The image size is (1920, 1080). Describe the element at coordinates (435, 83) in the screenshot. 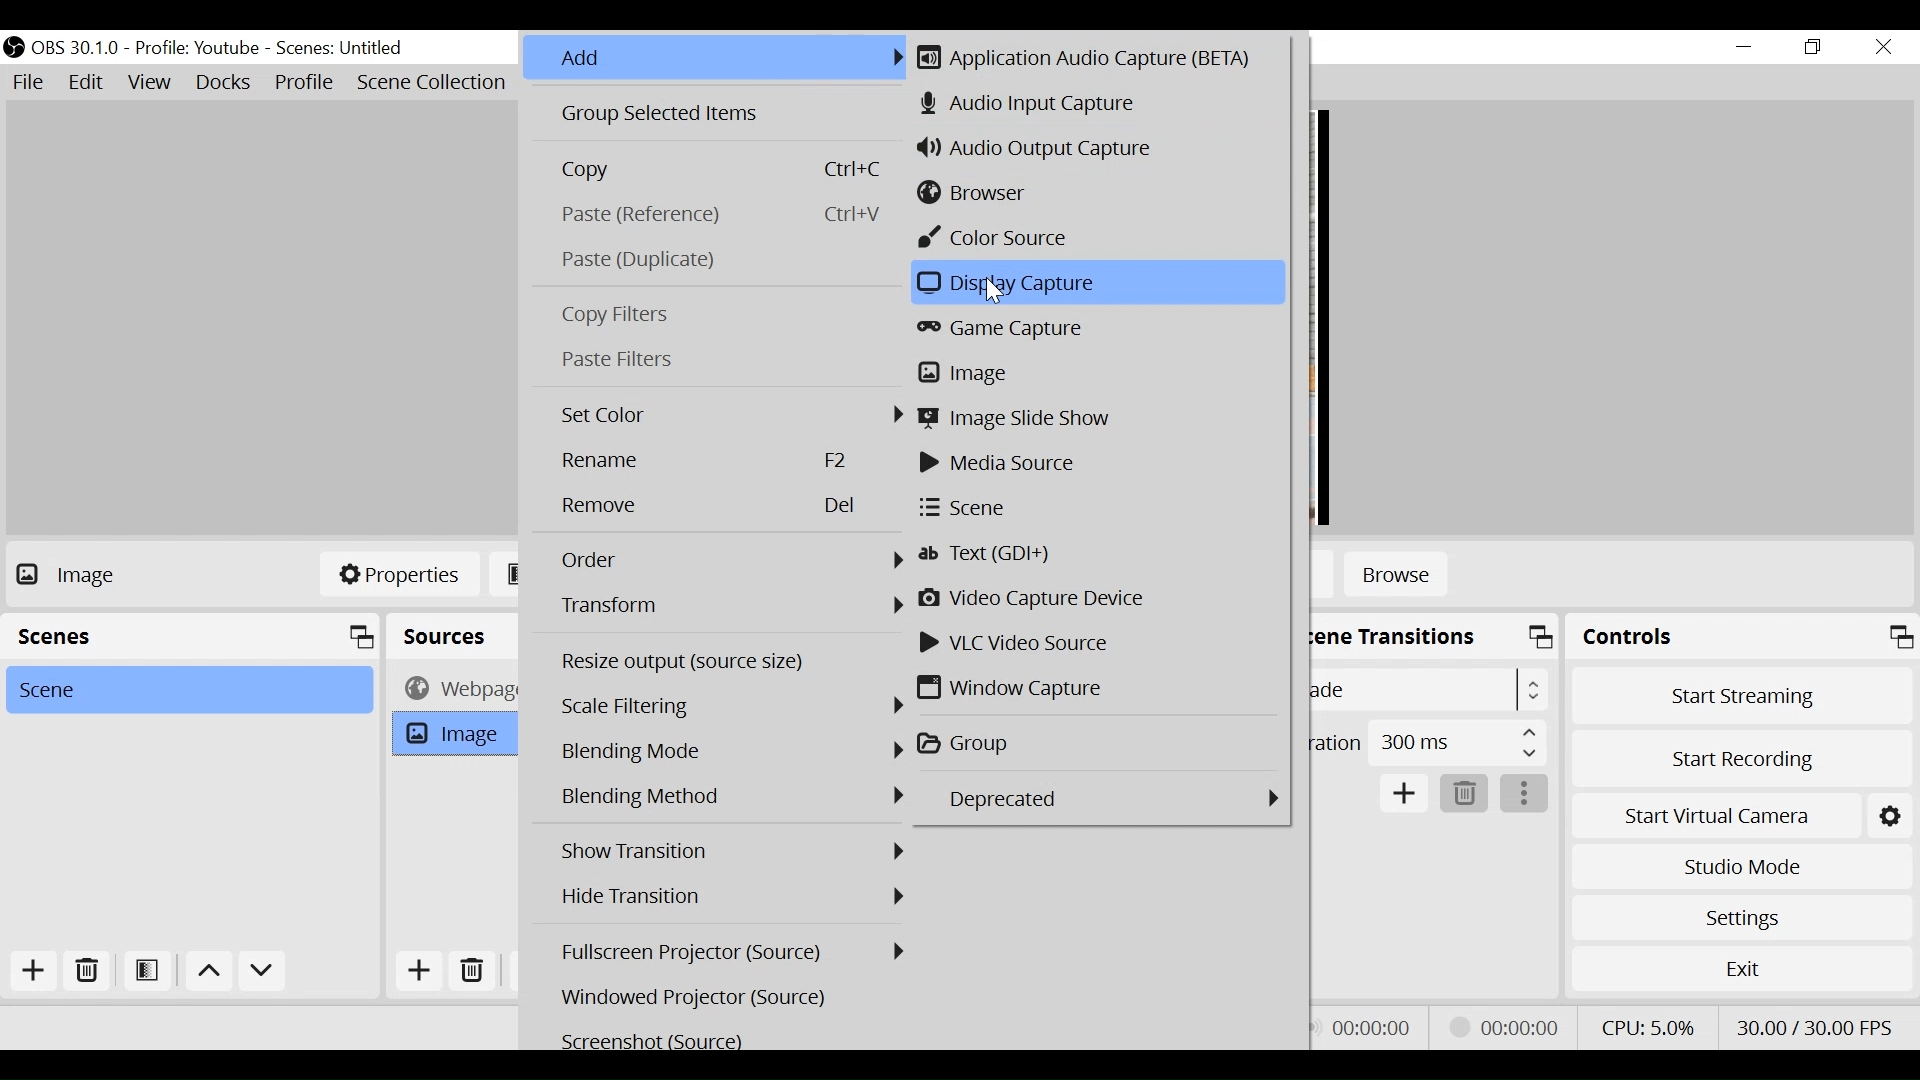

I see `Scene Collection` at that location.